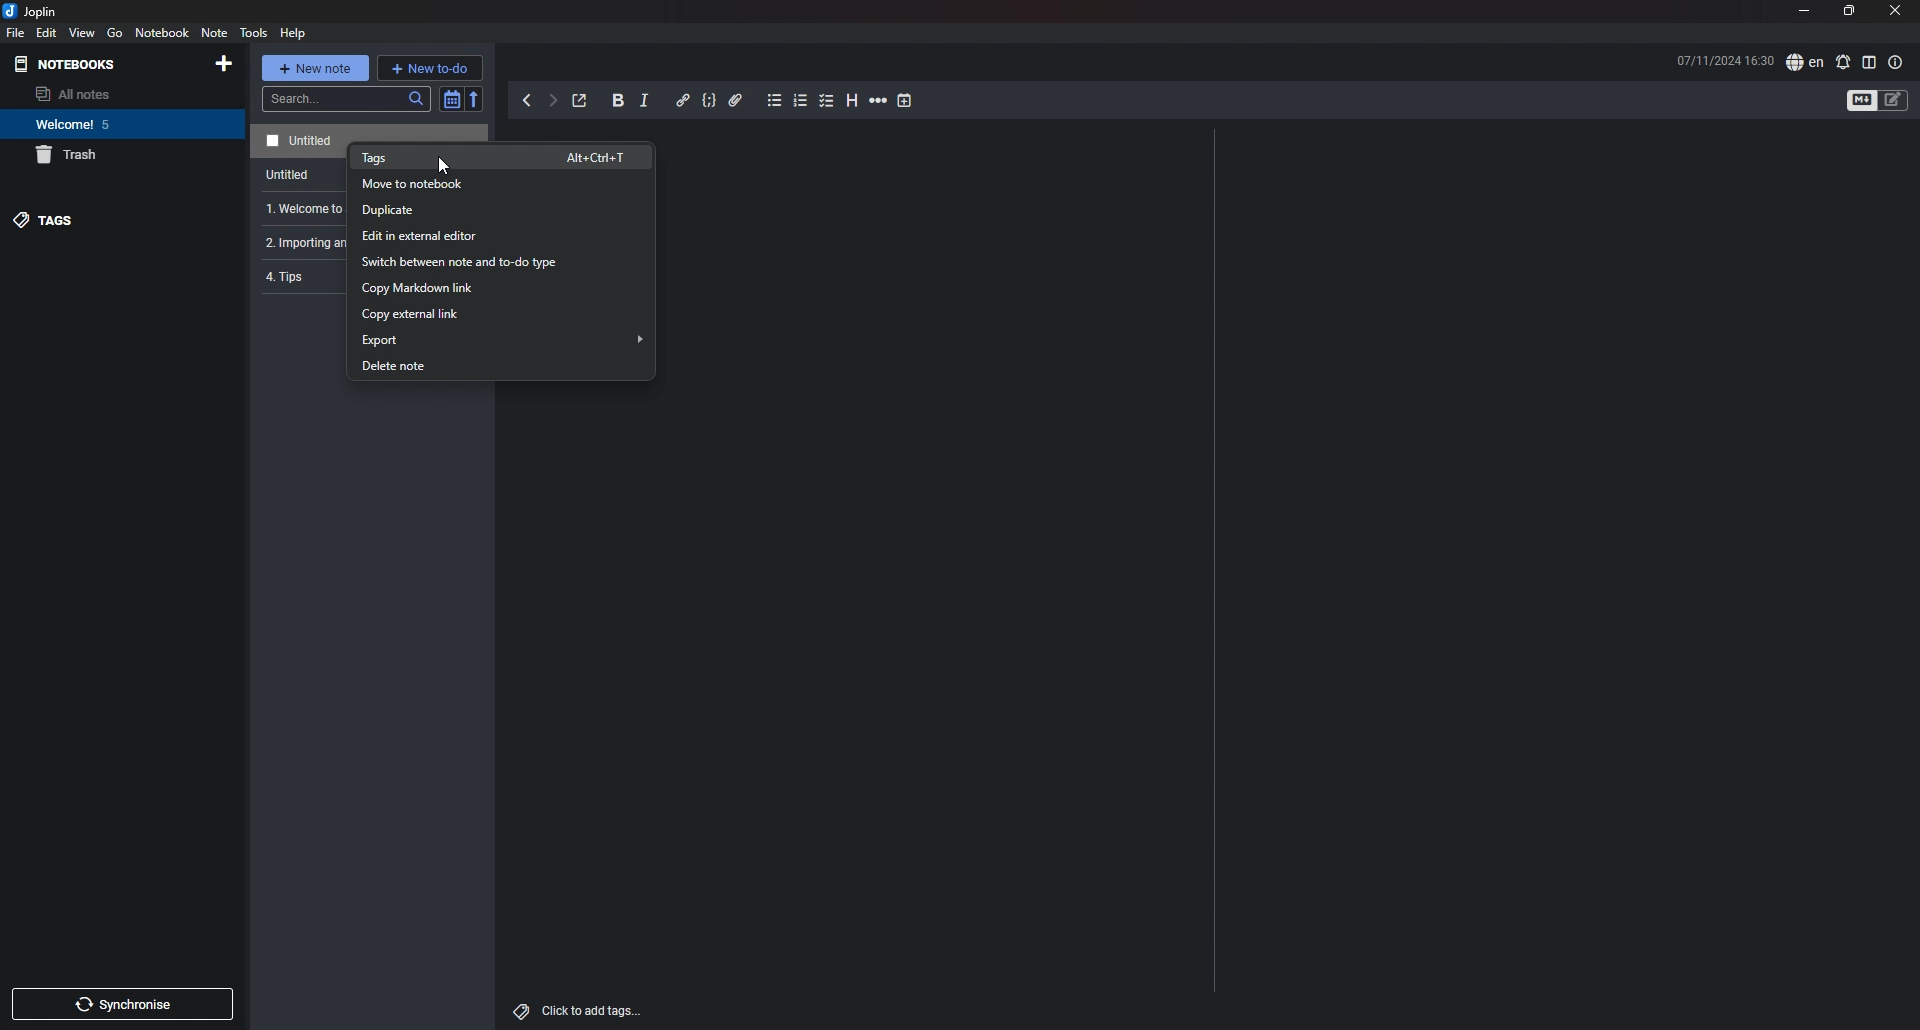 This screenshot has height=1030, width=1920. Describe the element at coordinates (591, 1009) in the screenshot. I see `add tags` at that location.